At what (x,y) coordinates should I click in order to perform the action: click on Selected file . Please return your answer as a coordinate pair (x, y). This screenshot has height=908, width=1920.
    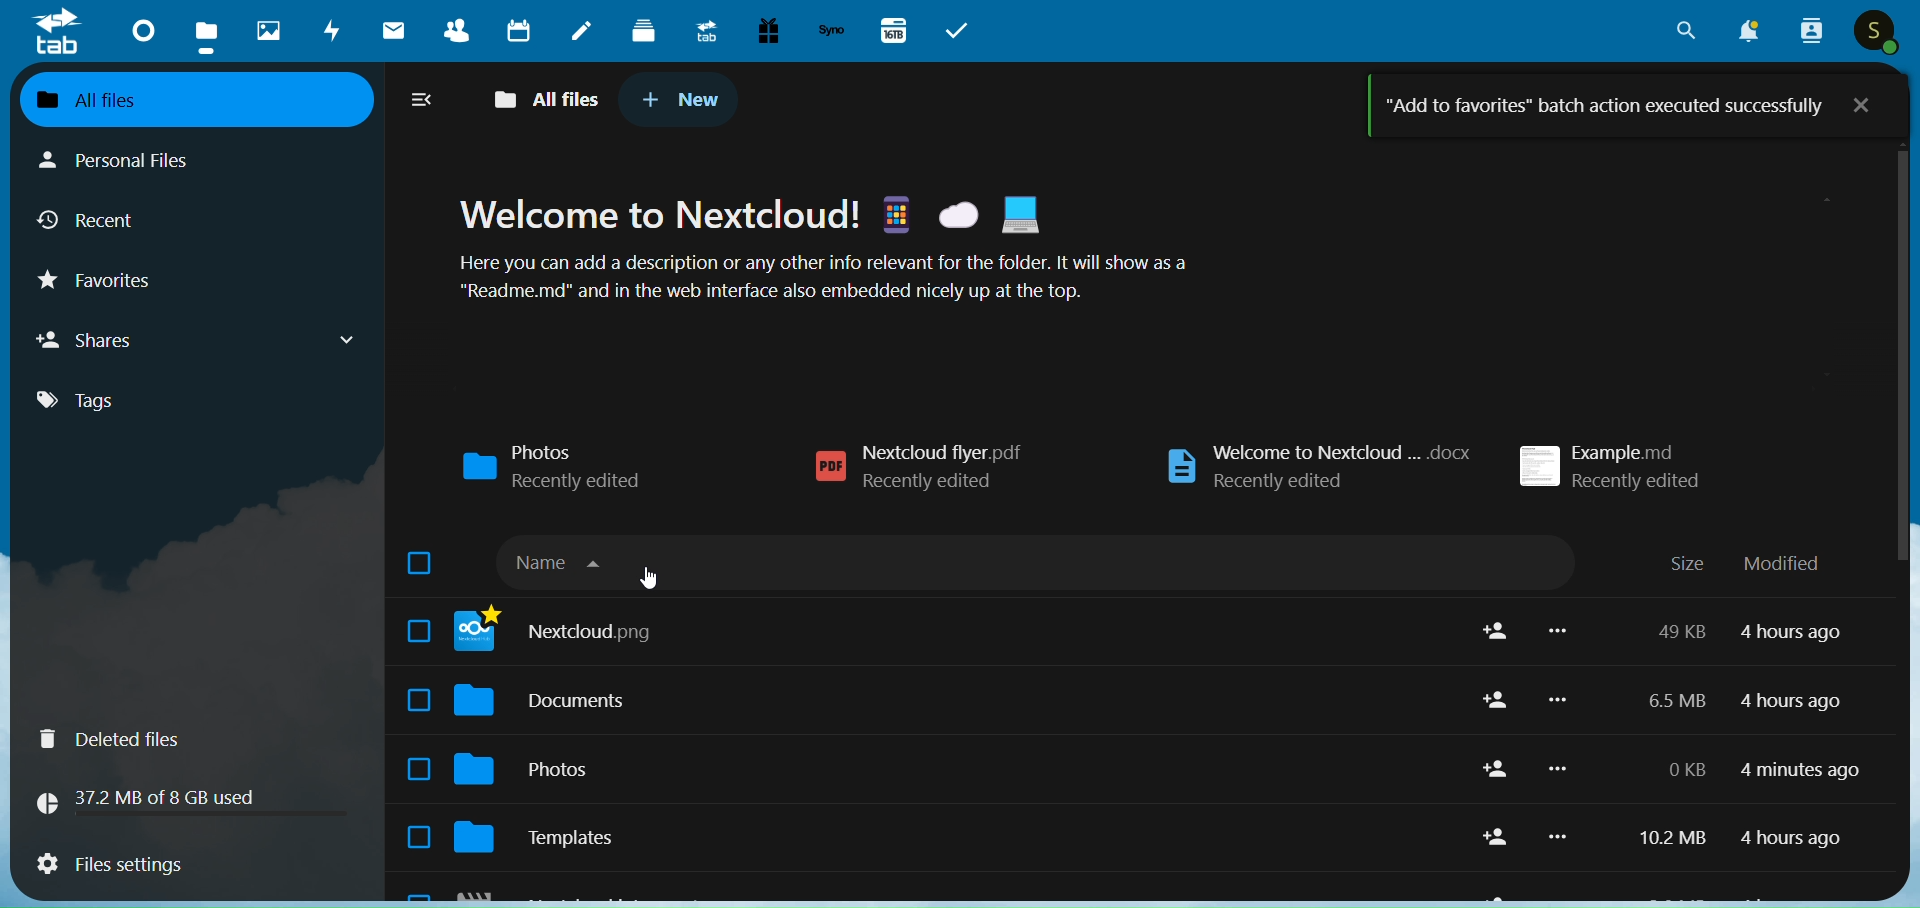
    Looking at the image, I should click on (418, 836).